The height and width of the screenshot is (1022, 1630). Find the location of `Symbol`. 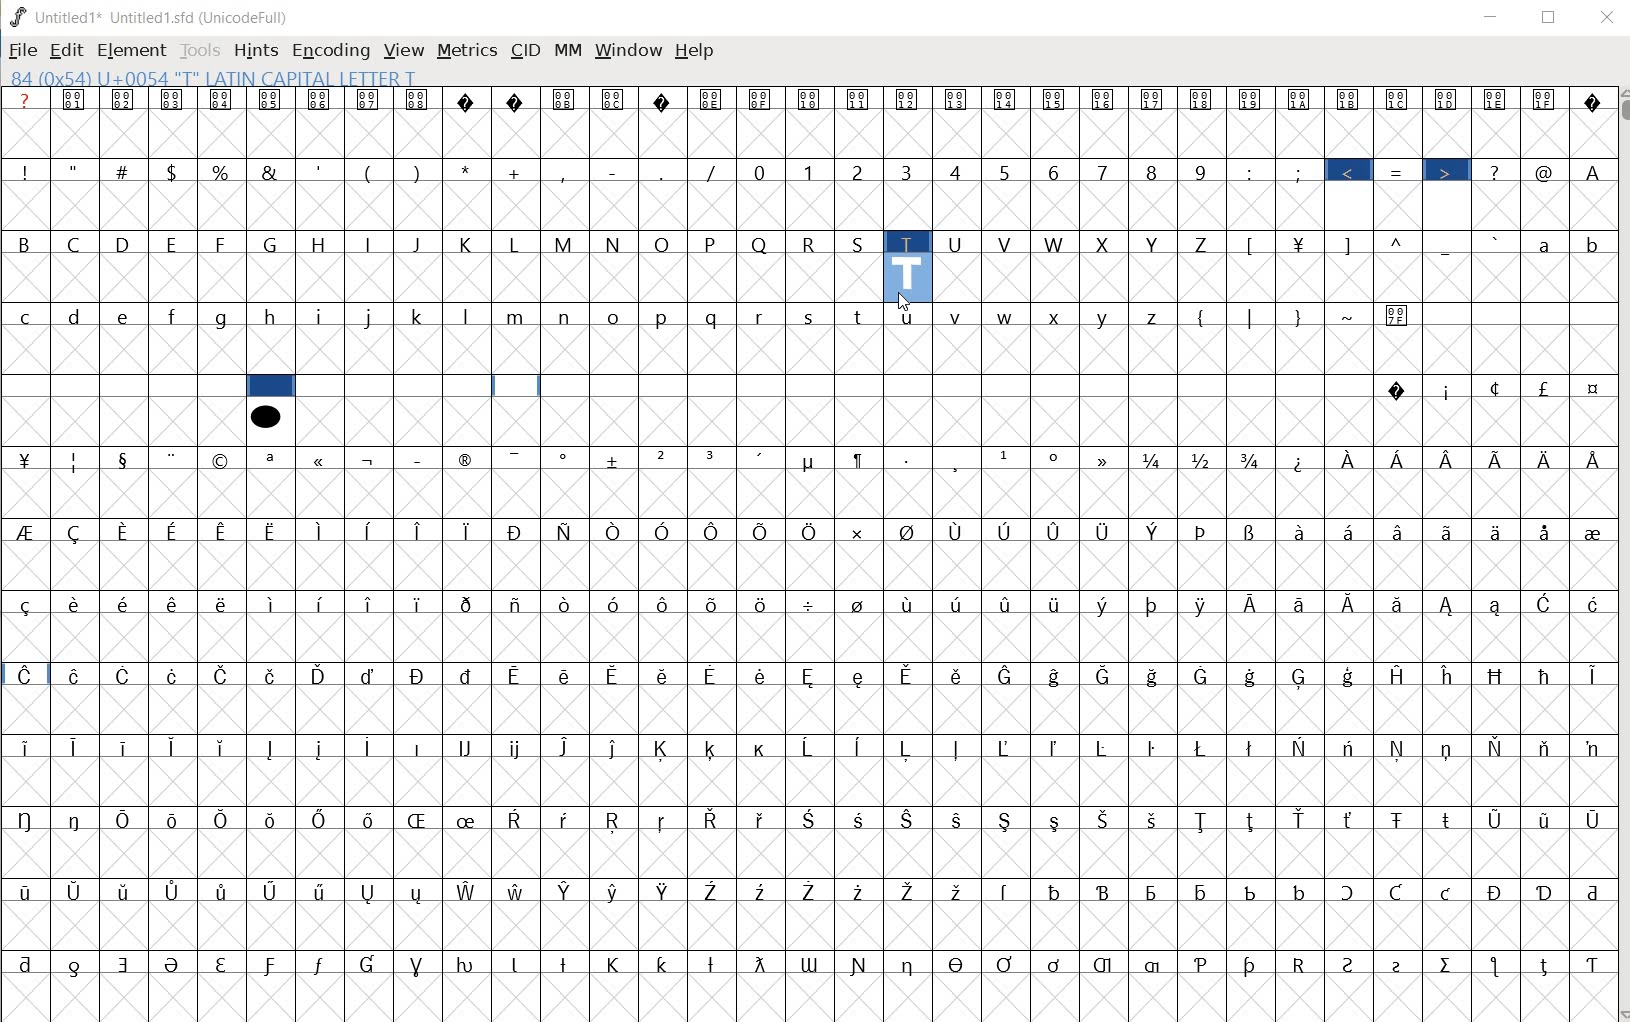

Symbol is located at coordinates (1203, 98).